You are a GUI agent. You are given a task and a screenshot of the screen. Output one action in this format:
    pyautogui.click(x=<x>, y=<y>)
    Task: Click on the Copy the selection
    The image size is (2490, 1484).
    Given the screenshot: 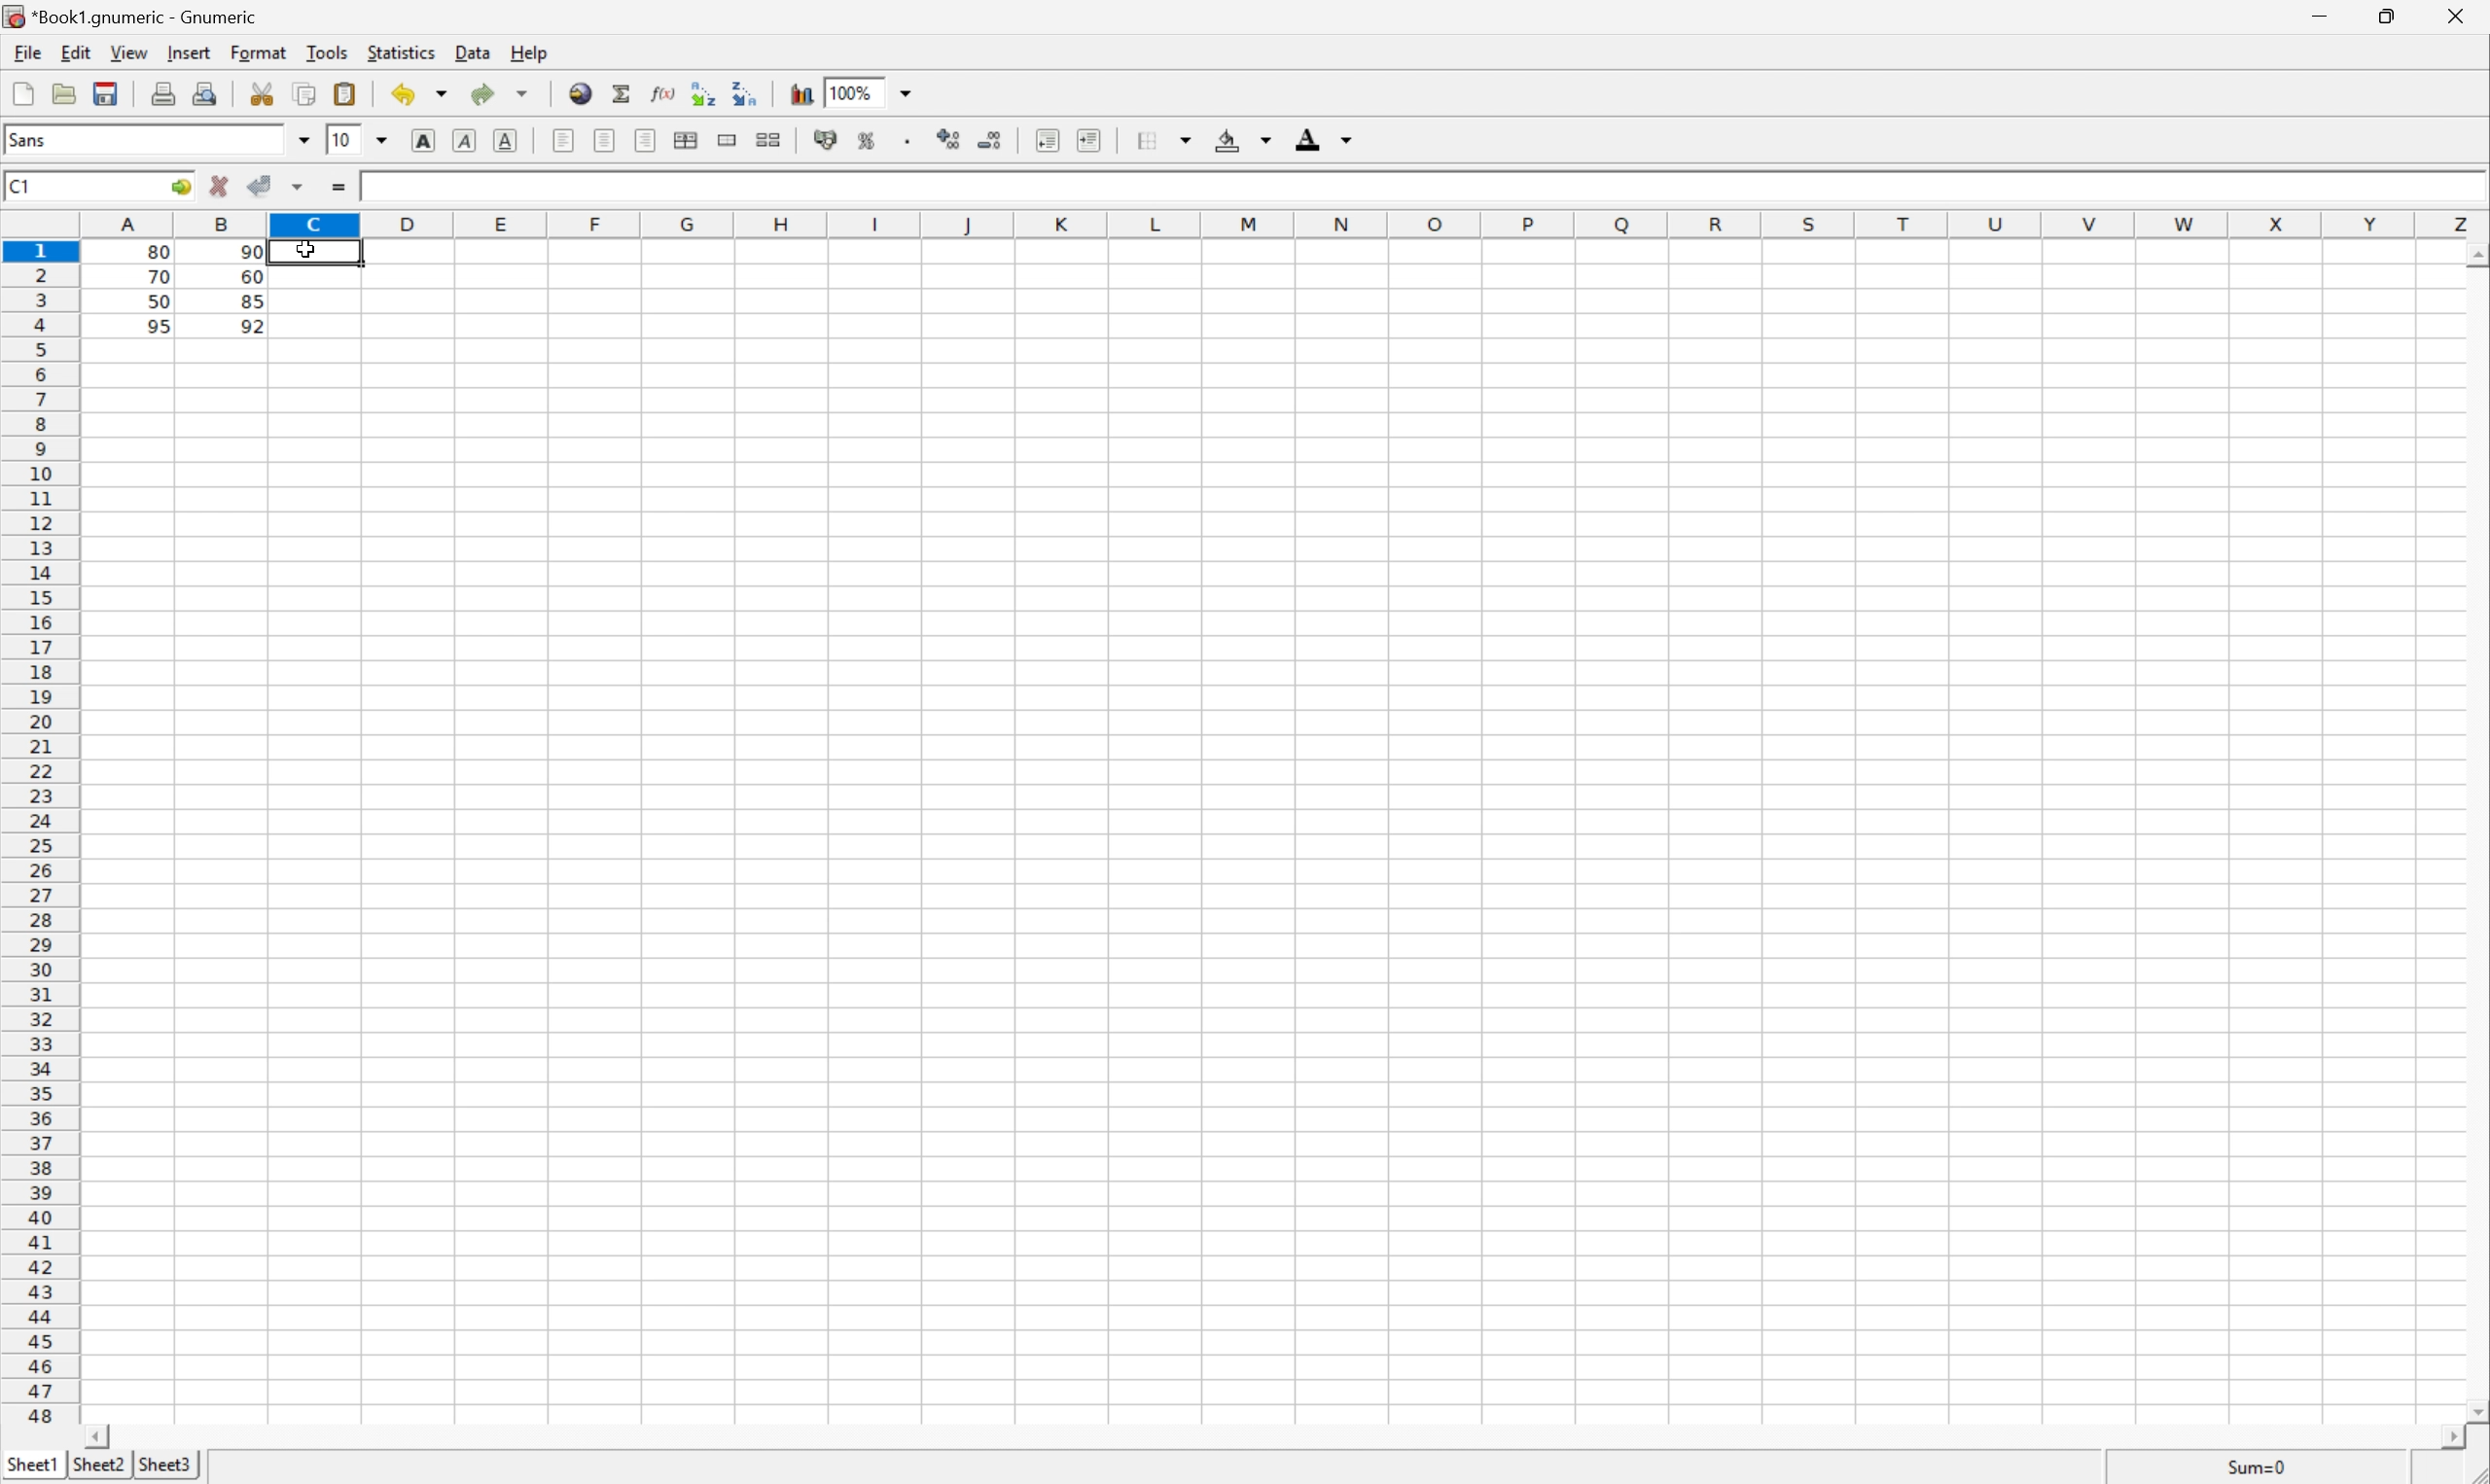 What is the action you would take?
    pyautogui.click(x=307, y=92)
    